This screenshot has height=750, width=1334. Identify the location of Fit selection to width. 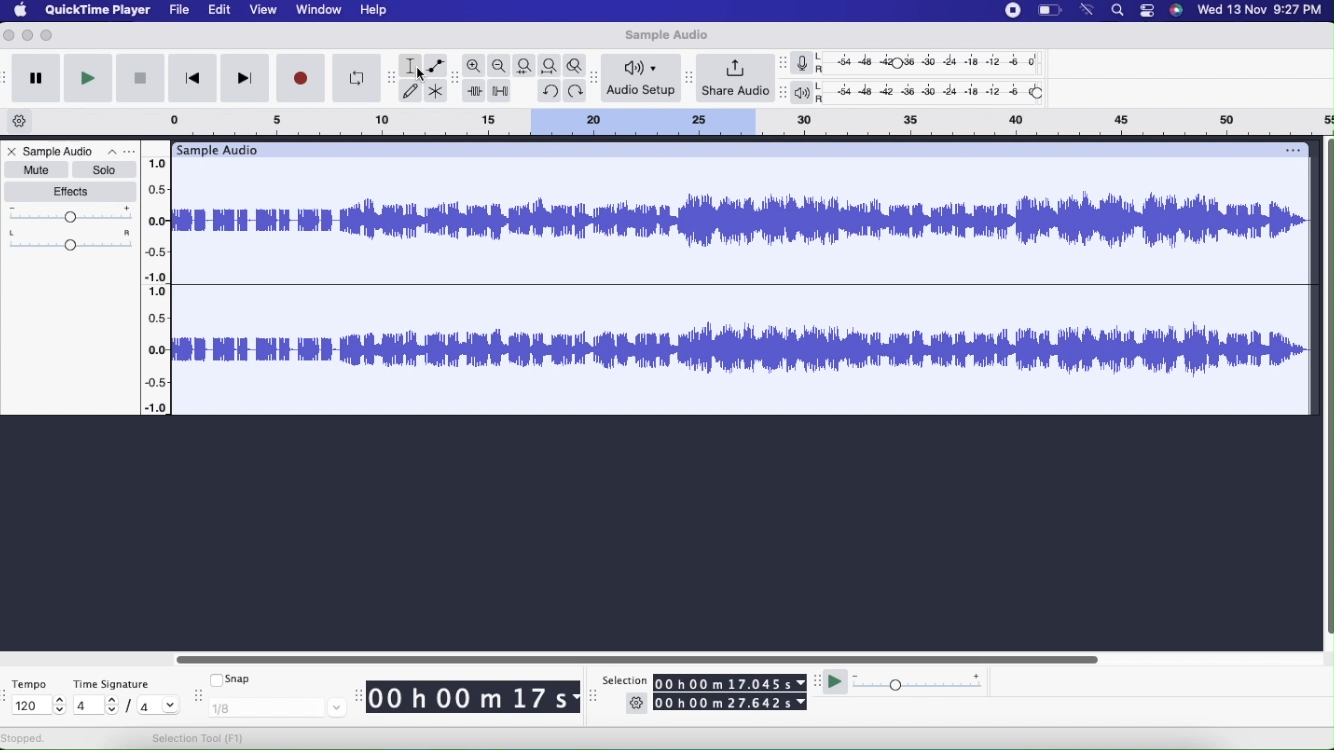
(525, 66).